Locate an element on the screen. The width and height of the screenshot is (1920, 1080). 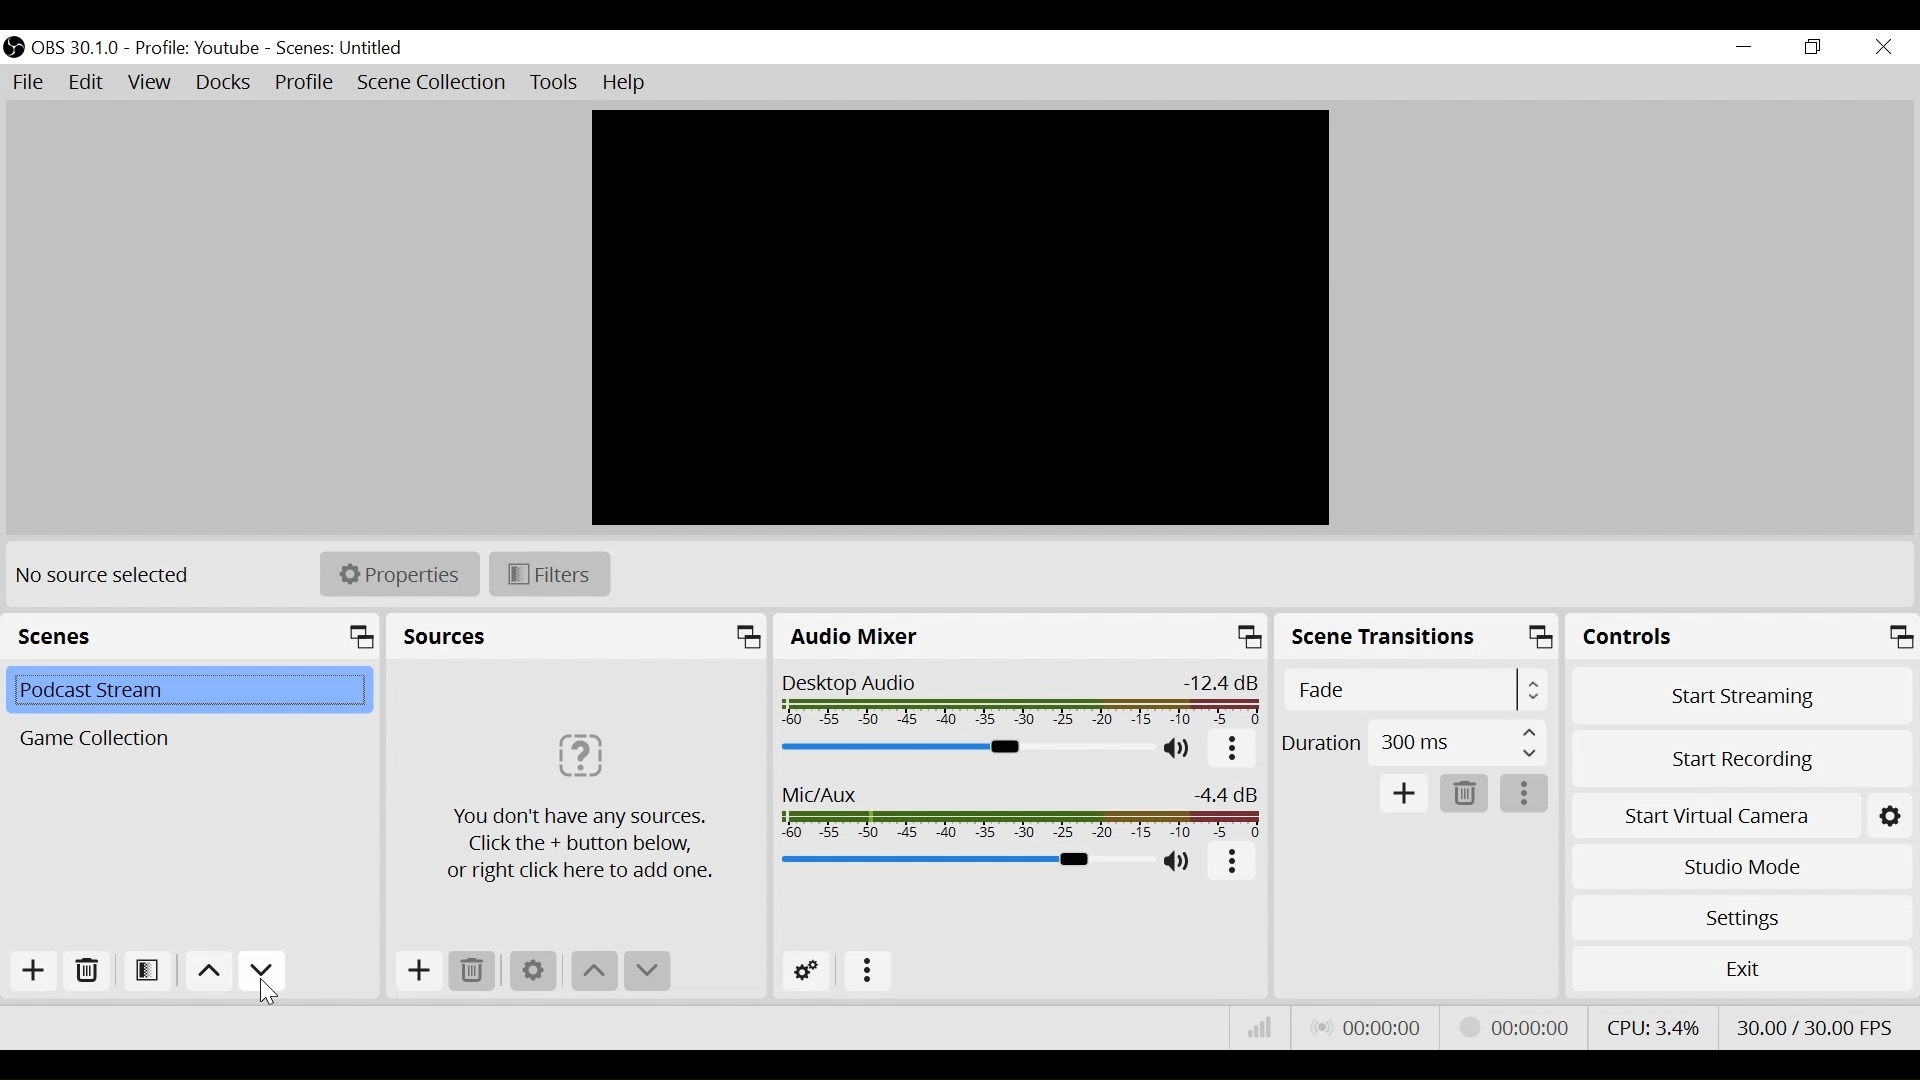
(un)mute is located at coordinates (1180, 751).